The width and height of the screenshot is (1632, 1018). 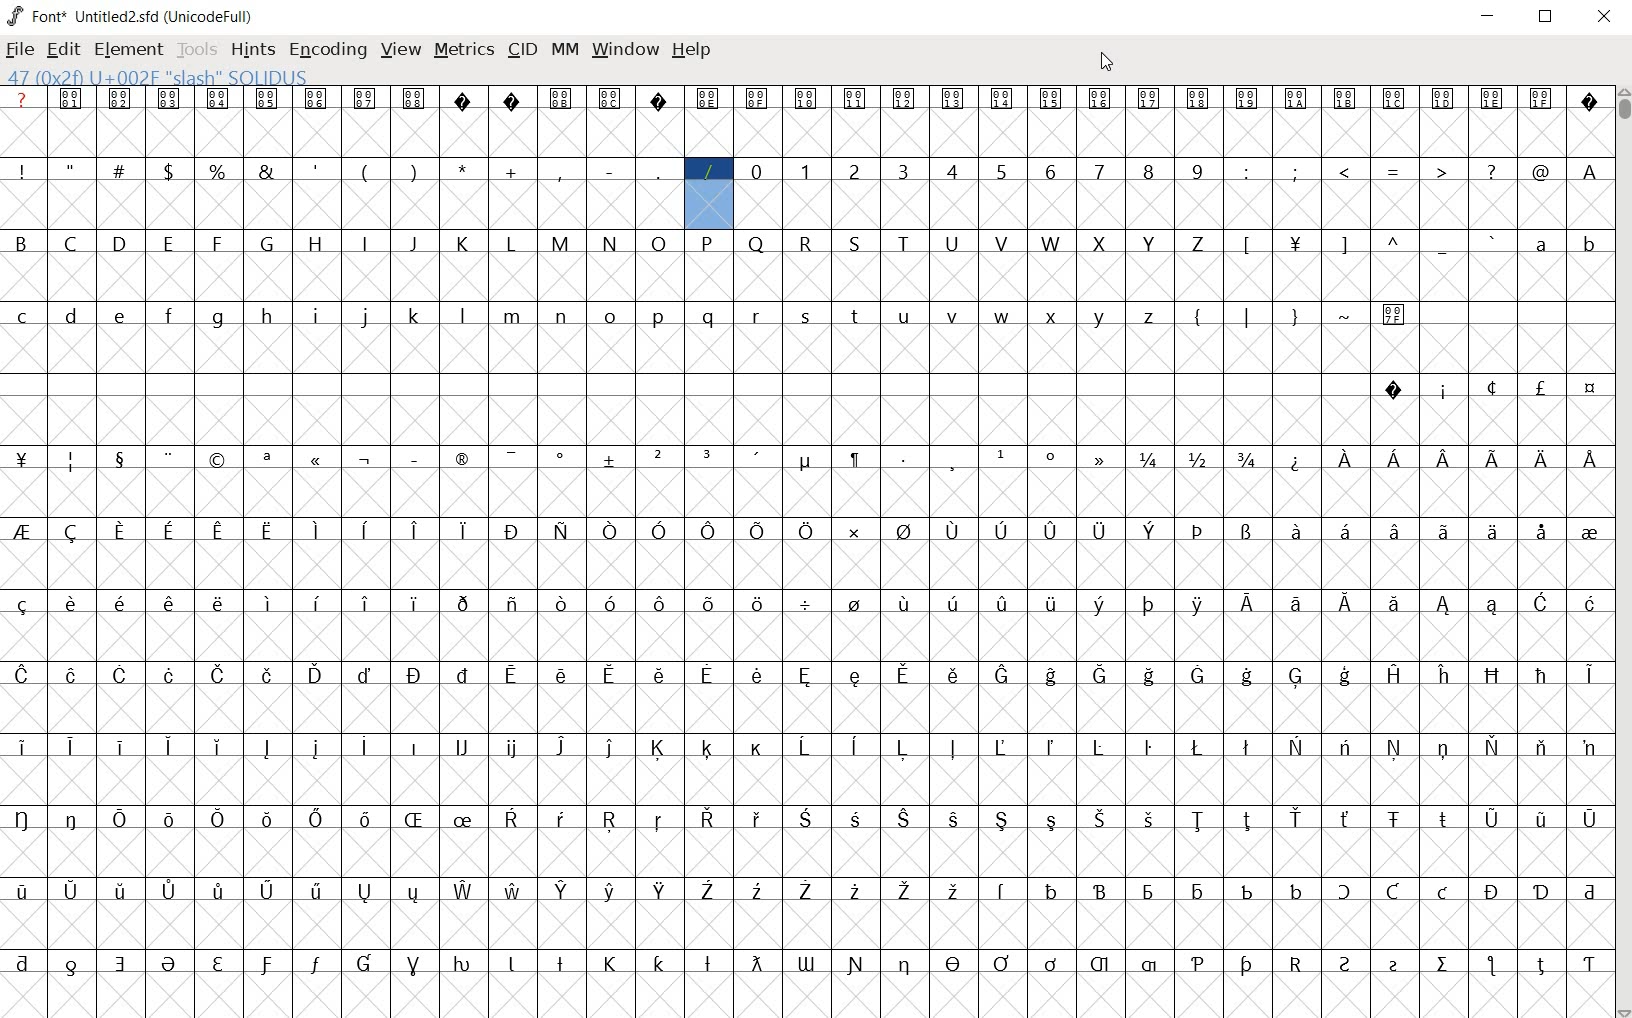 What do you see at coordinates (461, 964) in the screenshot?
I see `glyph` at bounding box center [461, 964].